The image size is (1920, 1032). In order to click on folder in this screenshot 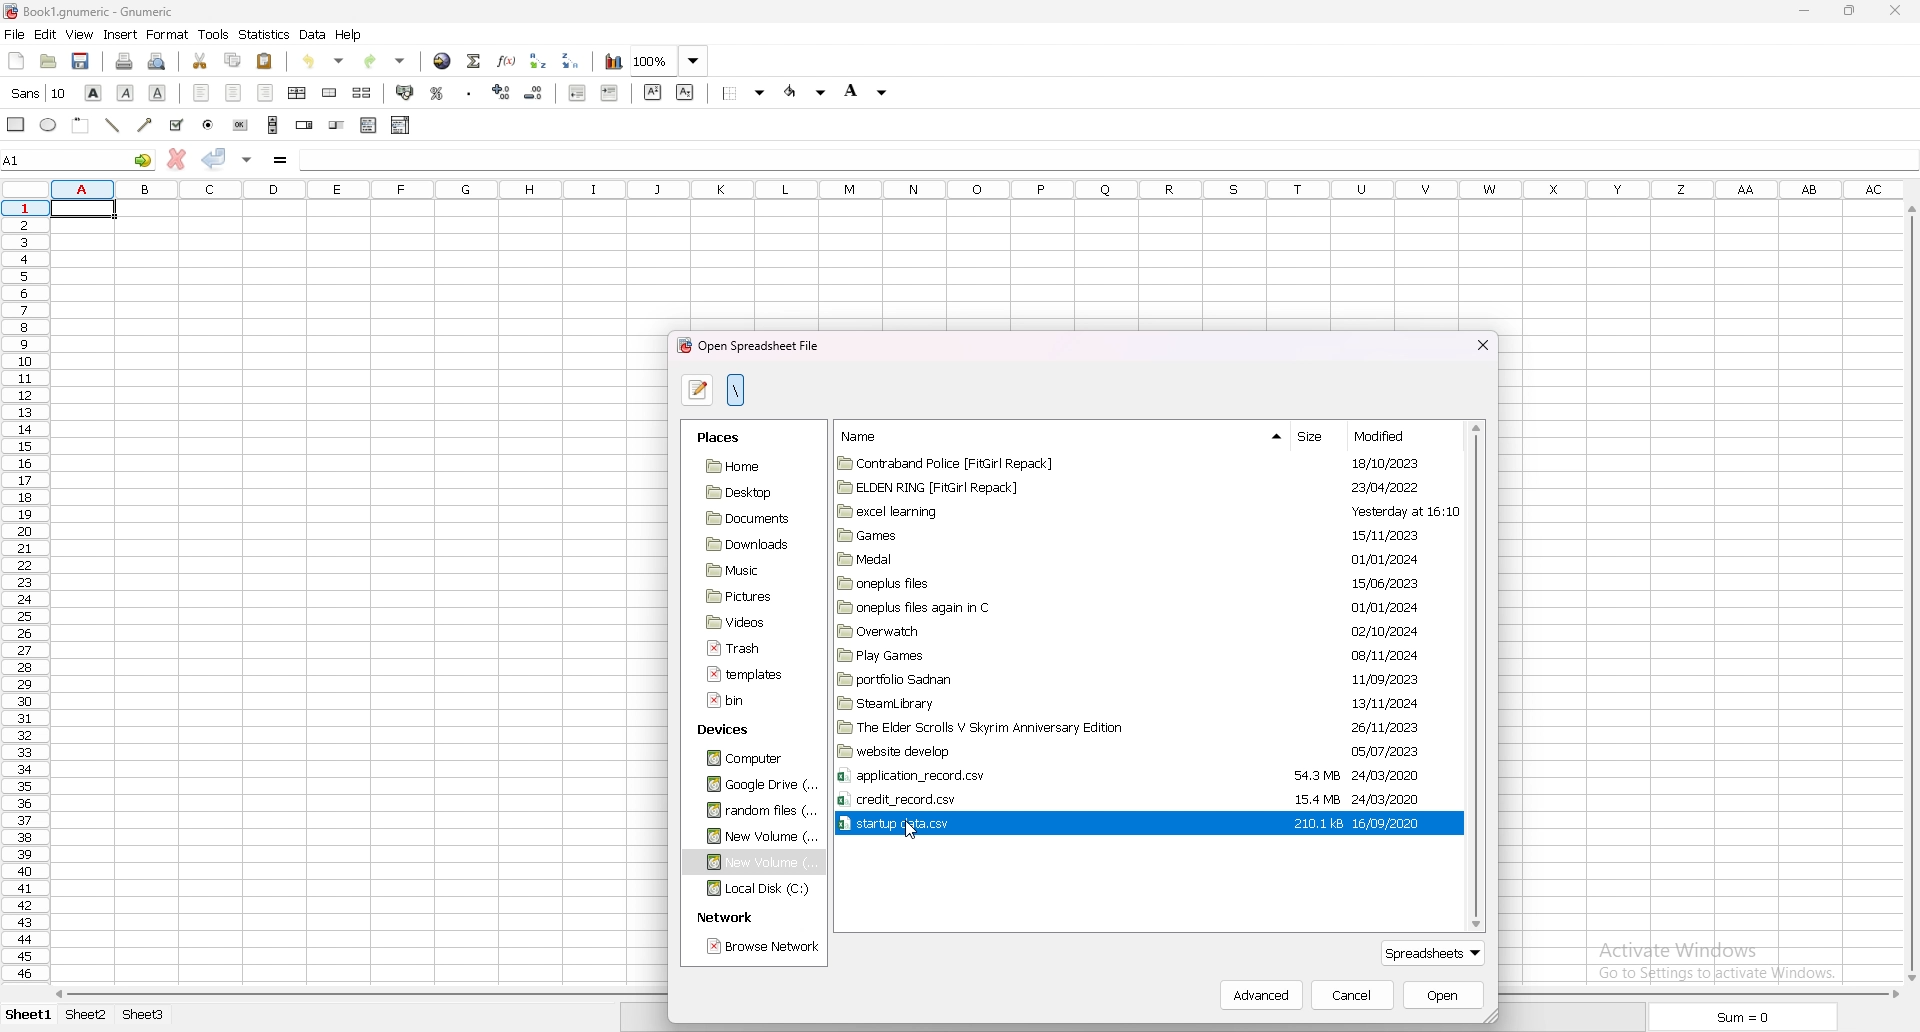, I will do `click(756, 889)`.